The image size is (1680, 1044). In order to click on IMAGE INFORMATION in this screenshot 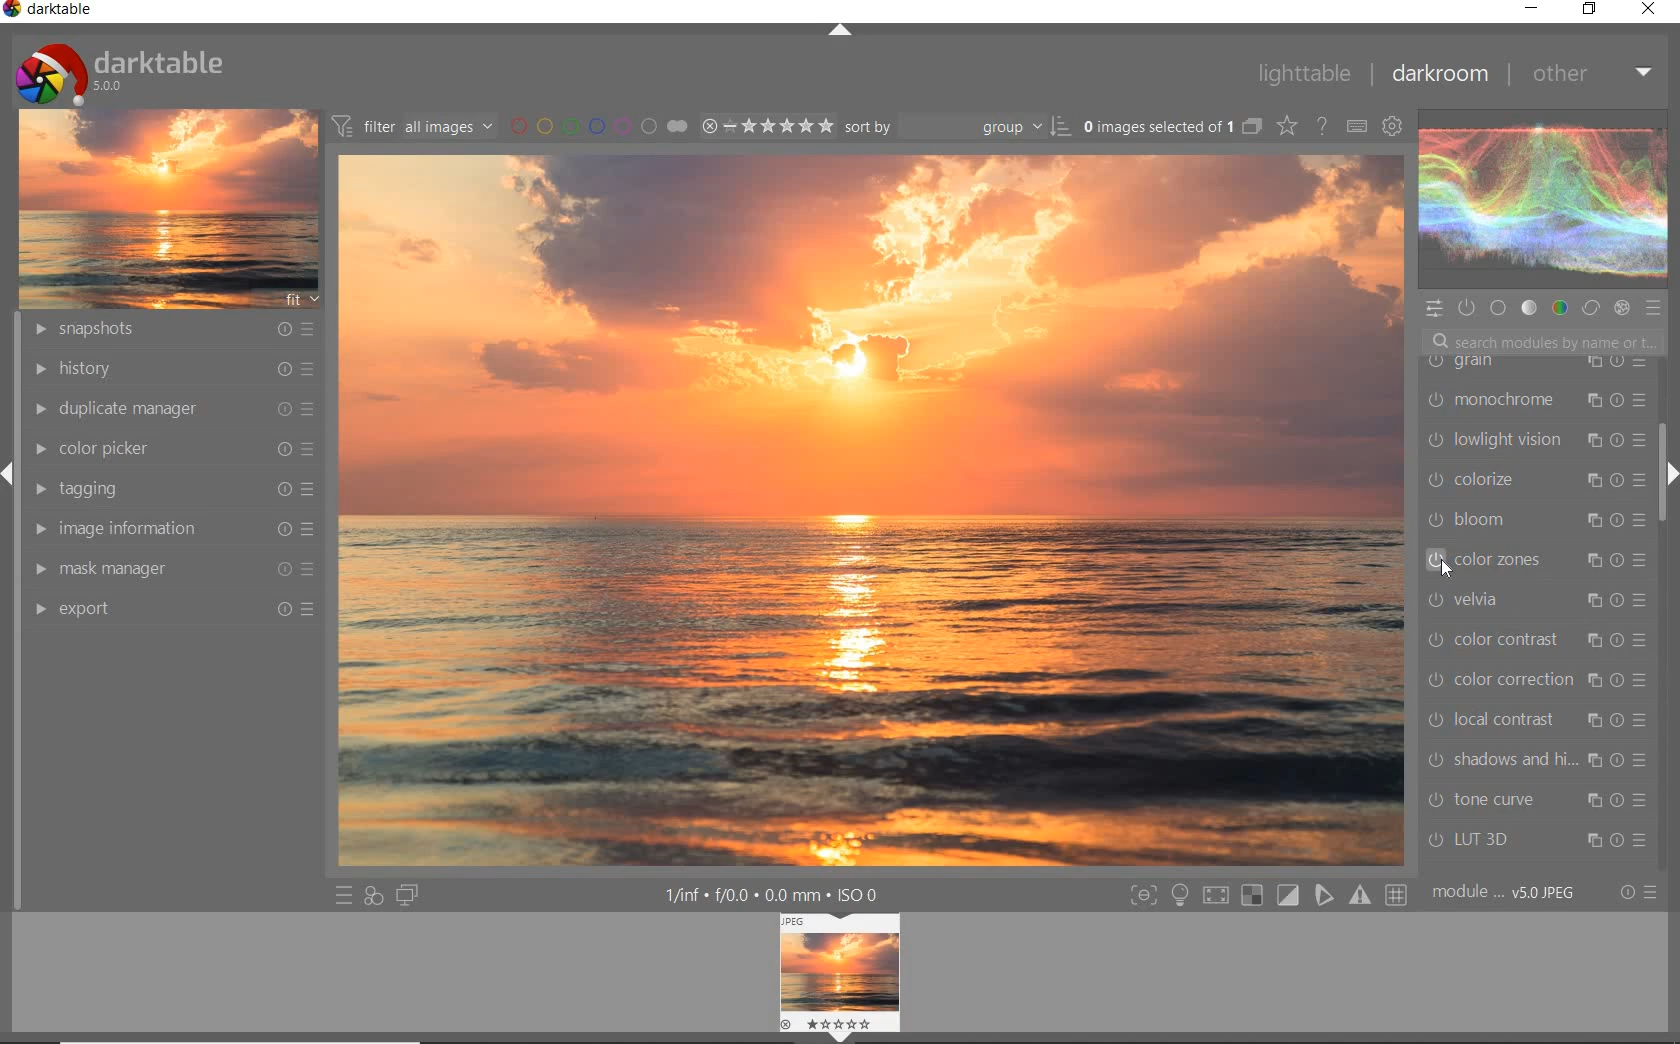, I will do `click(175, 528)`.